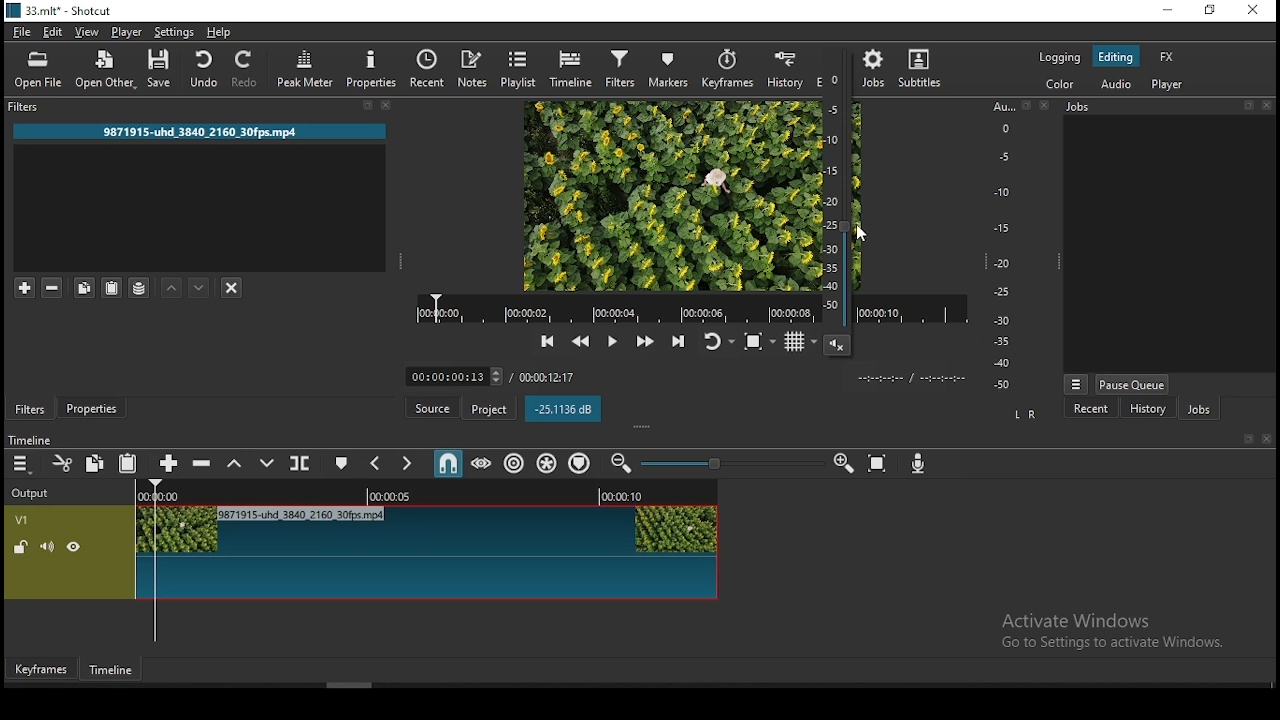  Describe the element at coordinates (1211, 10) in the screenshot. I see `restore` at that location.